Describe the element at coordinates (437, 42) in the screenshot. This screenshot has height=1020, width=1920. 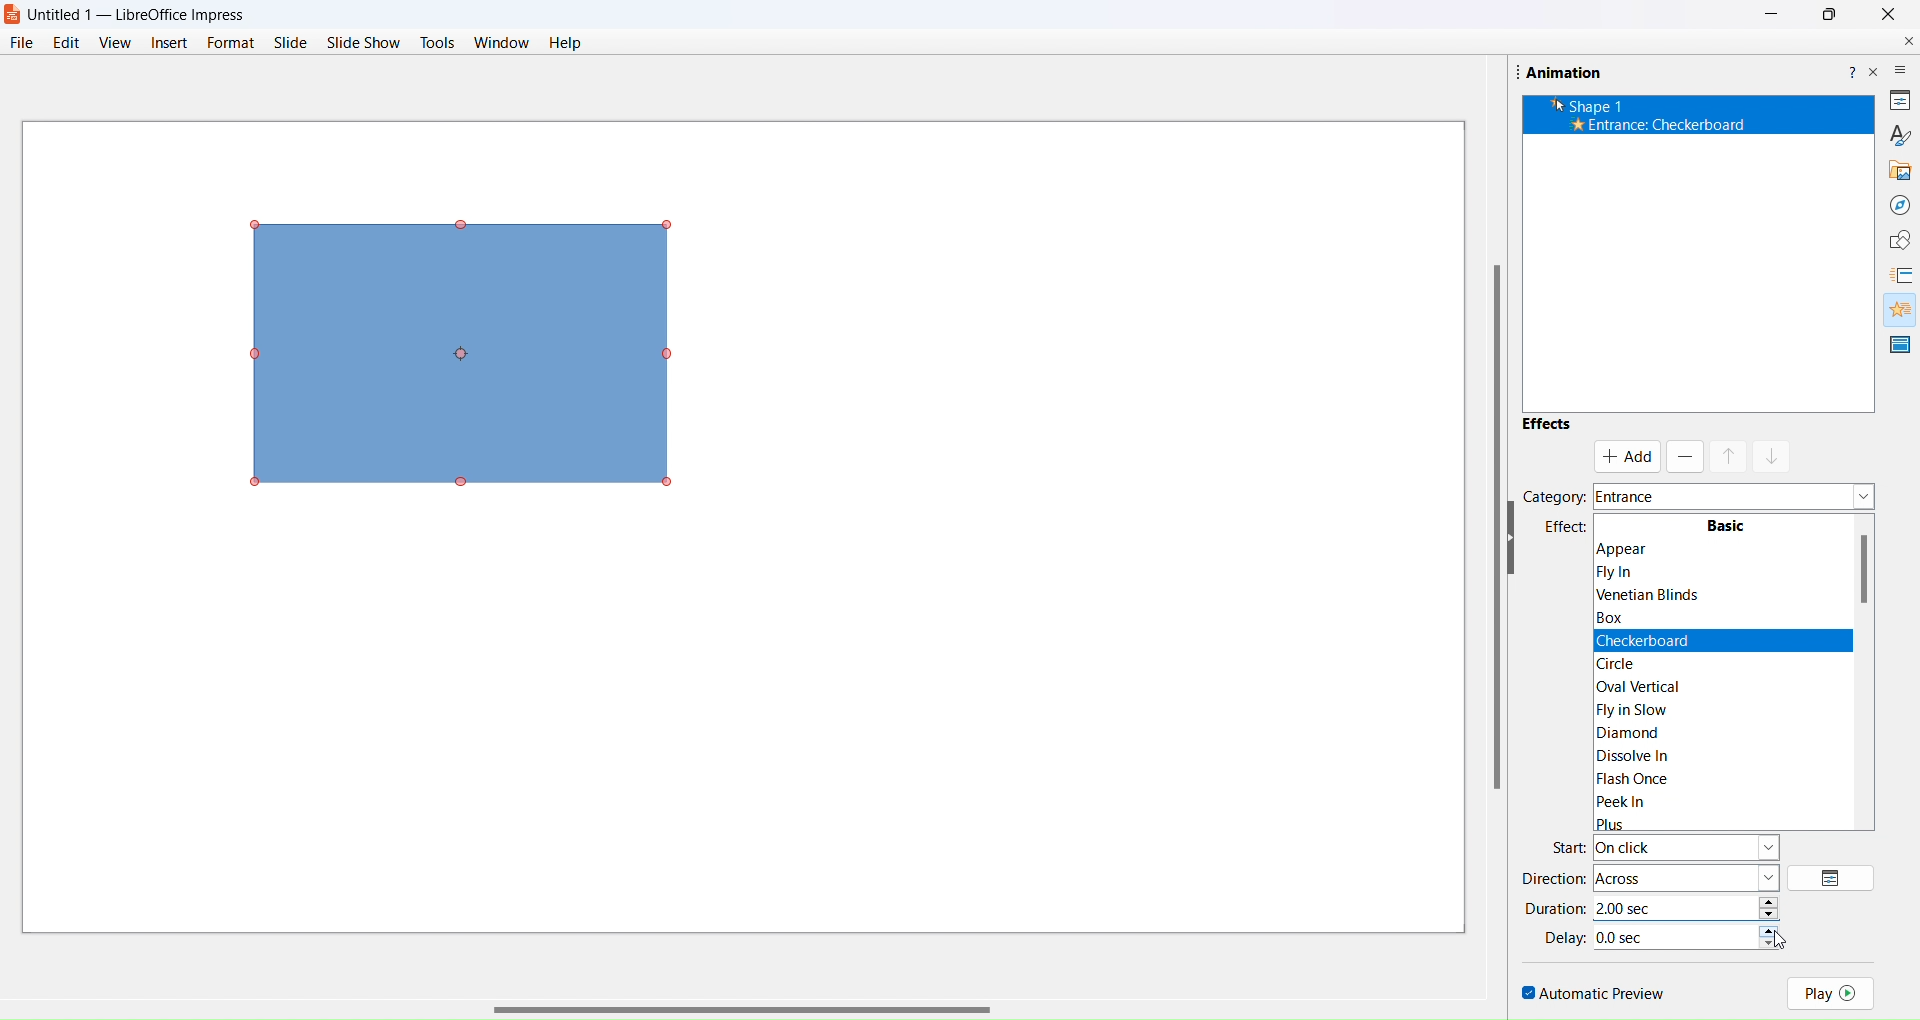
I see `tools` at that location.